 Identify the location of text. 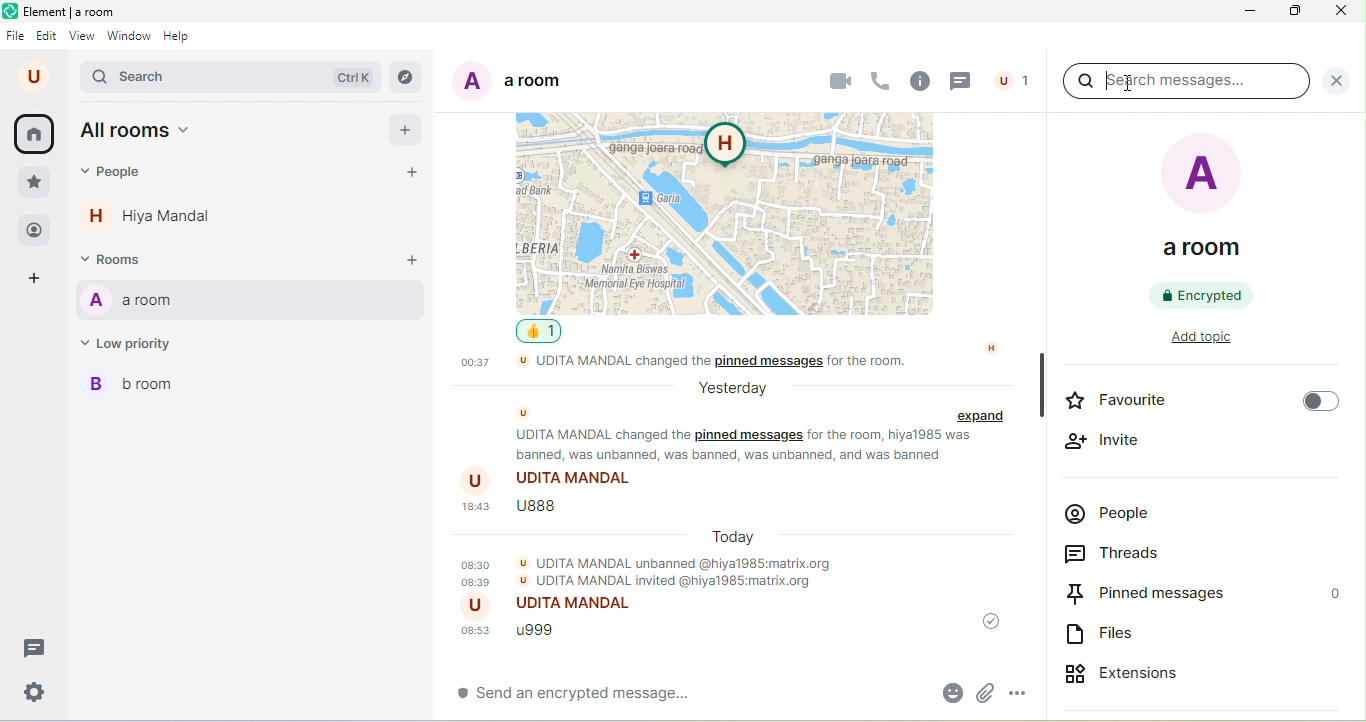
(748, 446).